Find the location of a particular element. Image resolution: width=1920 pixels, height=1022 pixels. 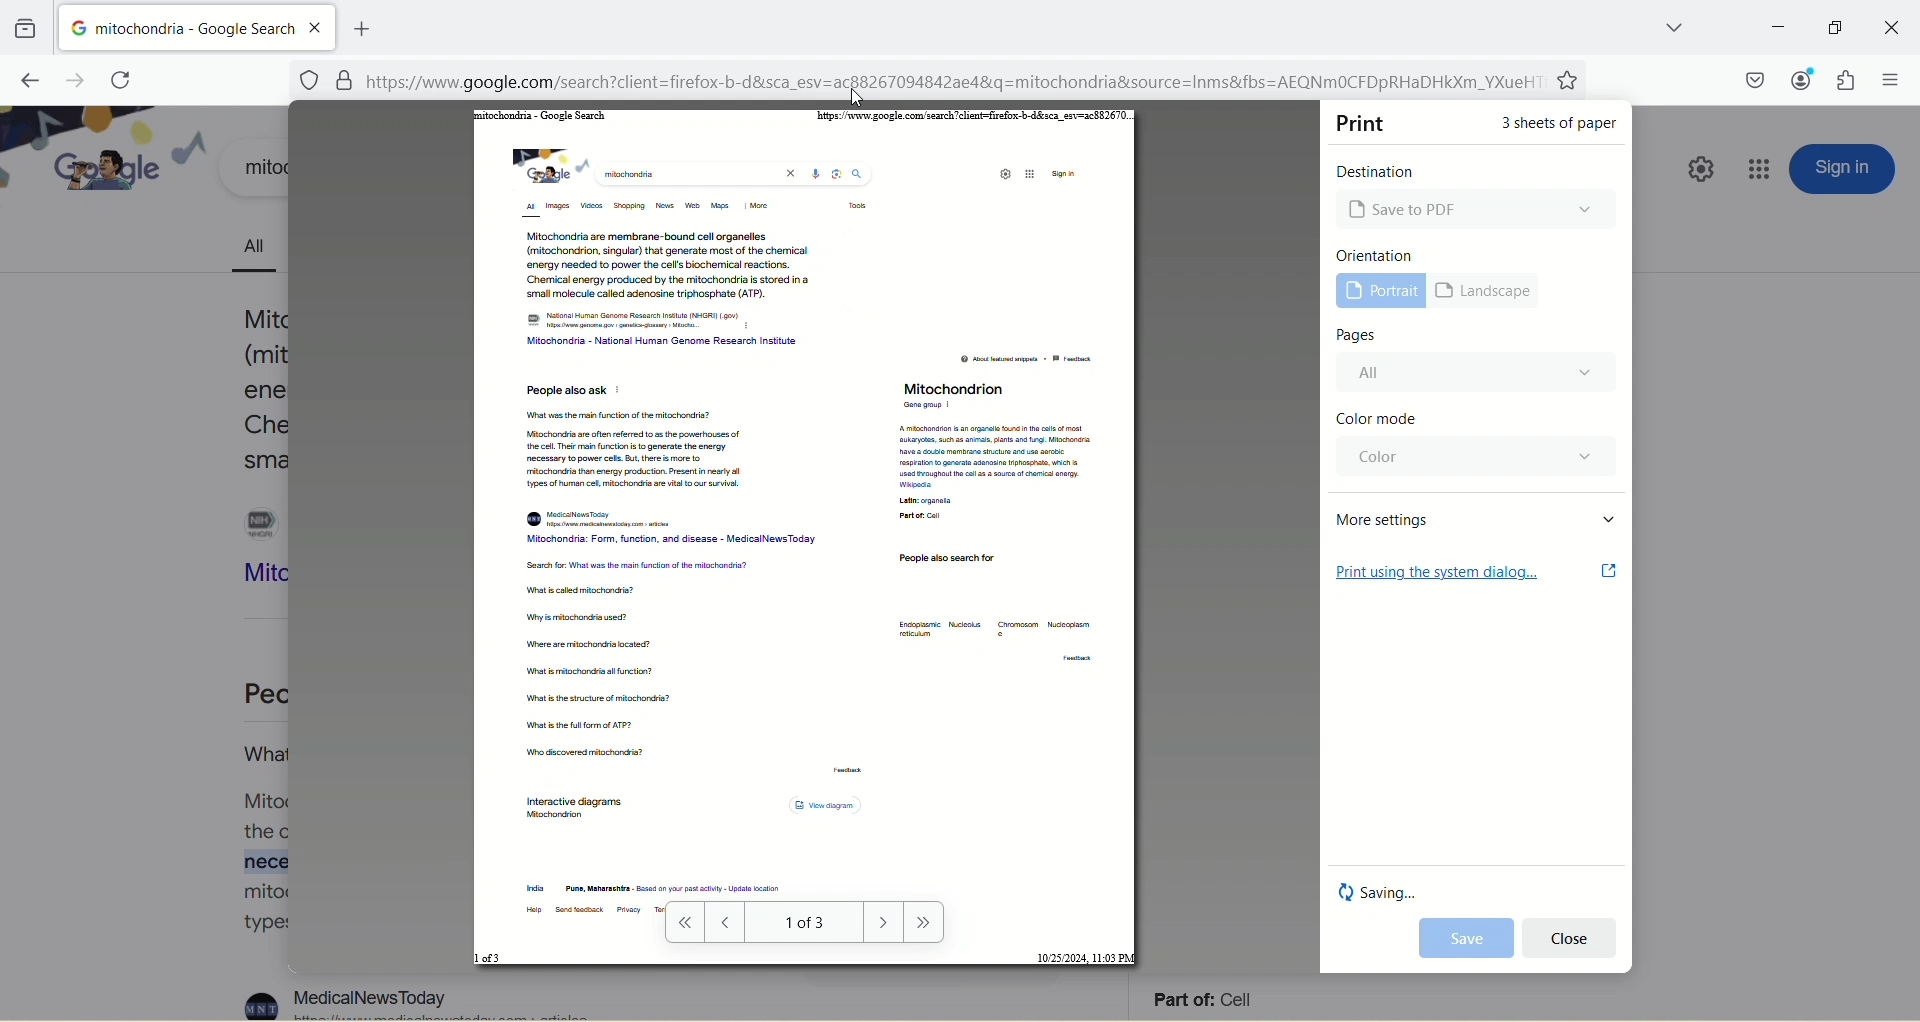

print using the system dialog is located at coordinates (1477, 572).